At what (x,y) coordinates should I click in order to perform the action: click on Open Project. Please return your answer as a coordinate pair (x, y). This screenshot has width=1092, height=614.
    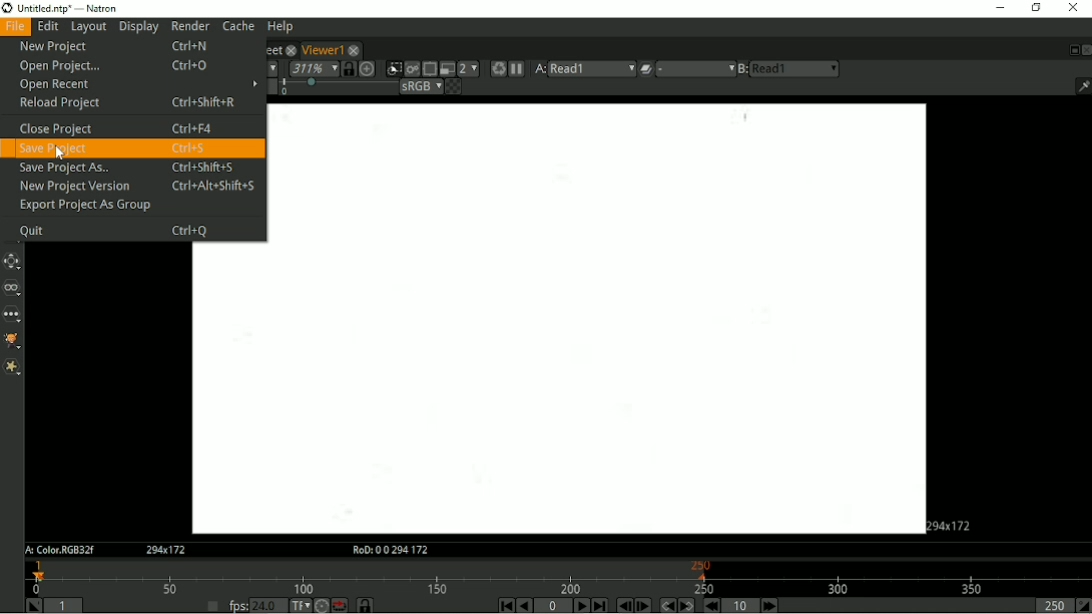
    Looking at the image, I should click on (112, 66).